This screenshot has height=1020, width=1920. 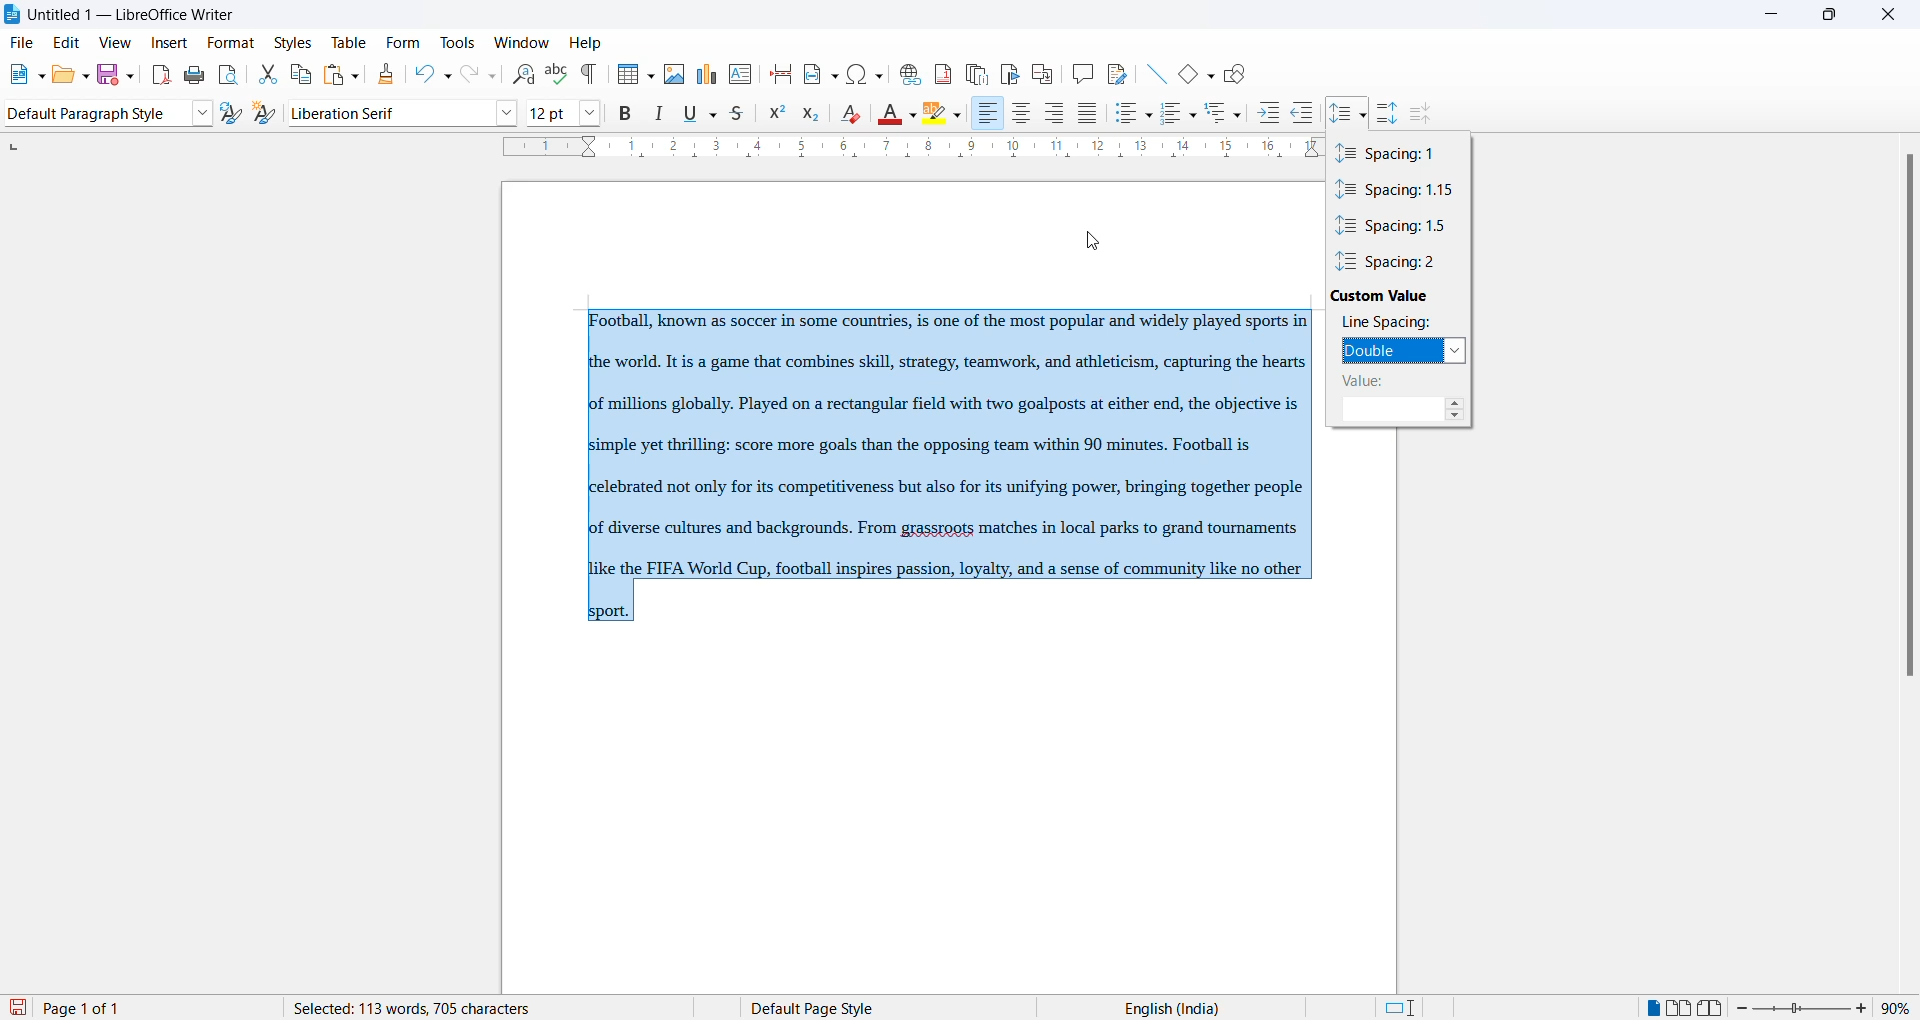 I want to click on font name, so click(x=389, y=112).